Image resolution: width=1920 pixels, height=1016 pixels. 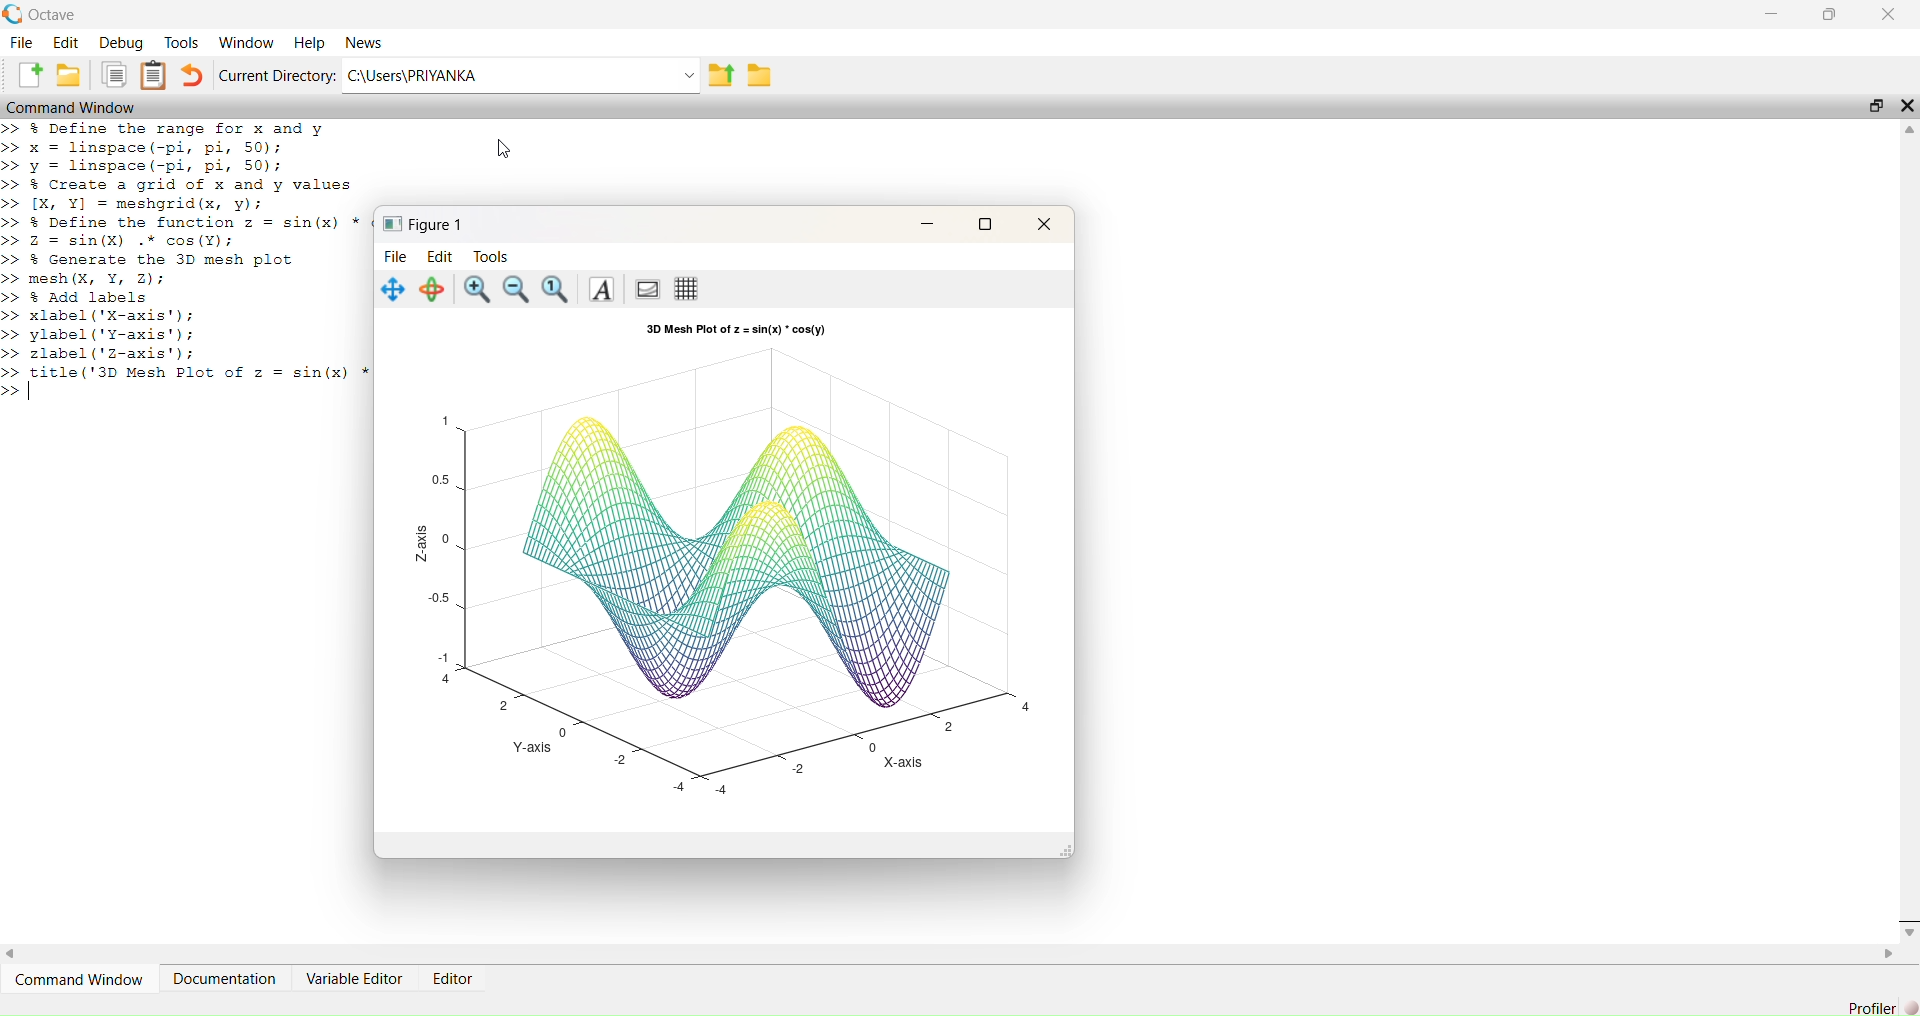 What do you see at coordinates (196, 78) in the screenshot?
I see `Undo` at bounding box center [196, 78].